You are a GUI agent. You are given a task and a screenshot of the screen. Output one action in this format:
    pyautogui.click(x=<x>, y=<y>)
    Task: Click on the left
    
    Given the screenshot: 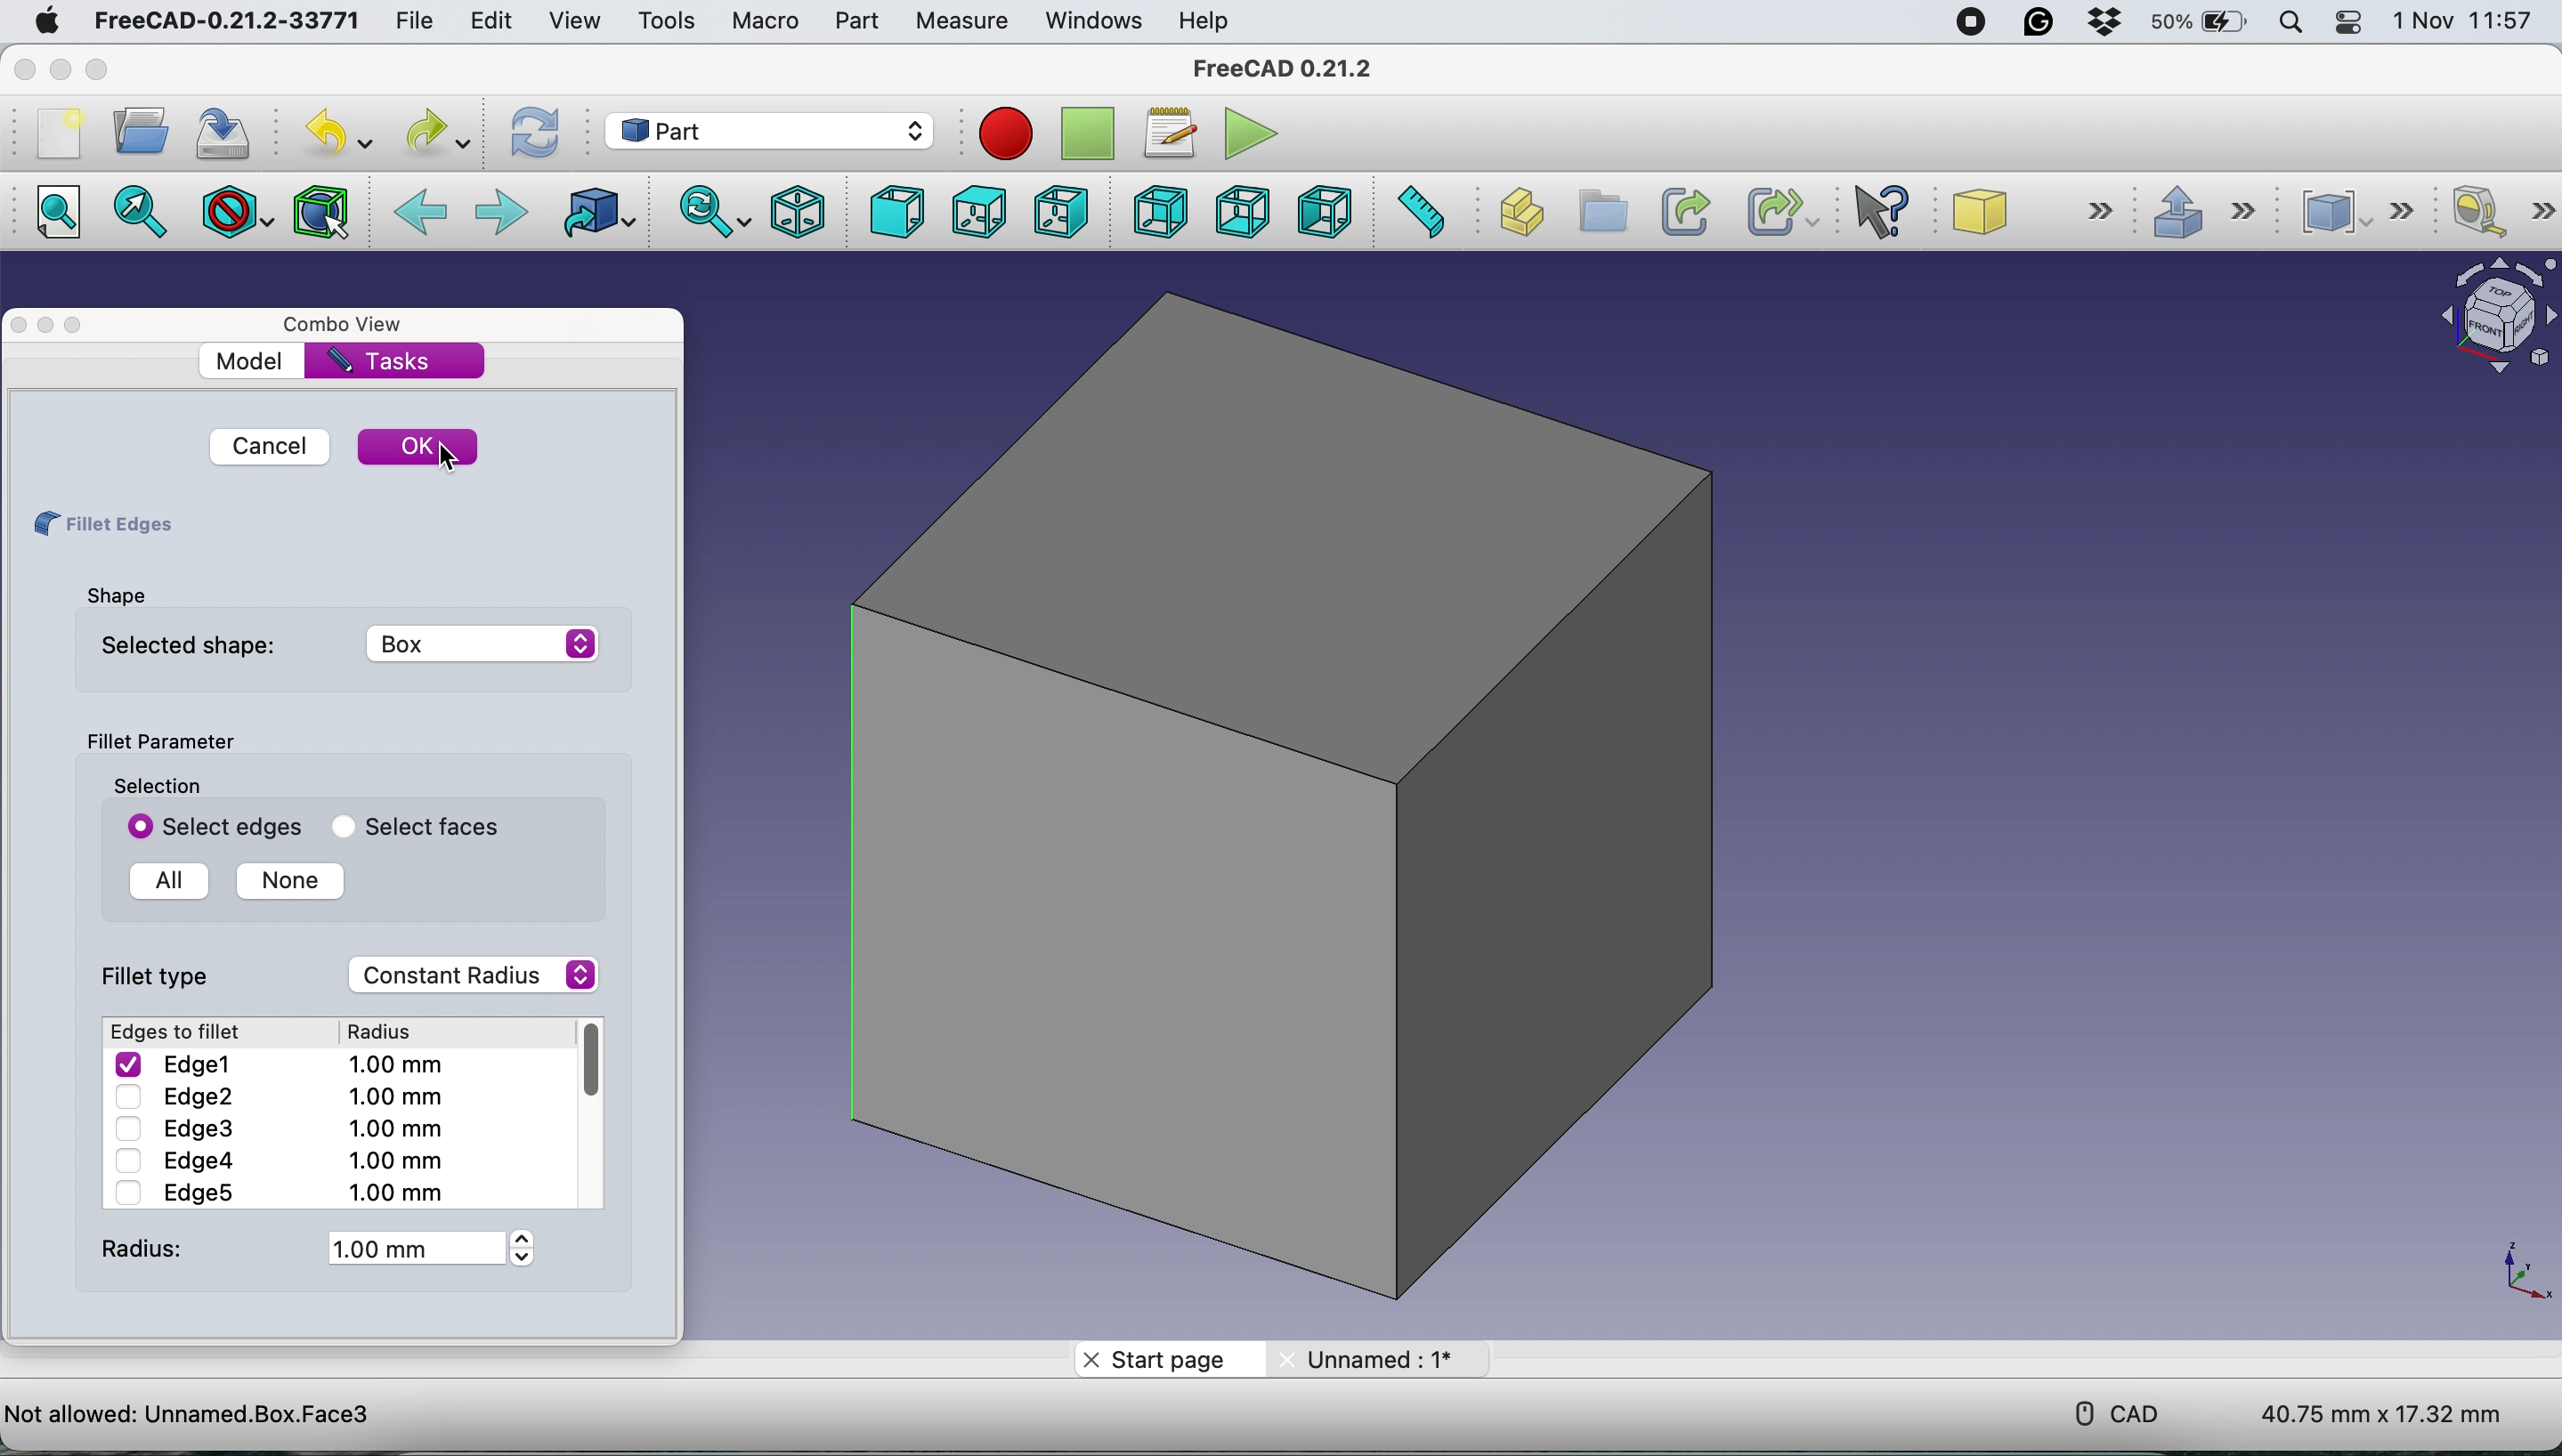 What is the action you would take?
    pyautogui.click(x=1323, y=210)
    